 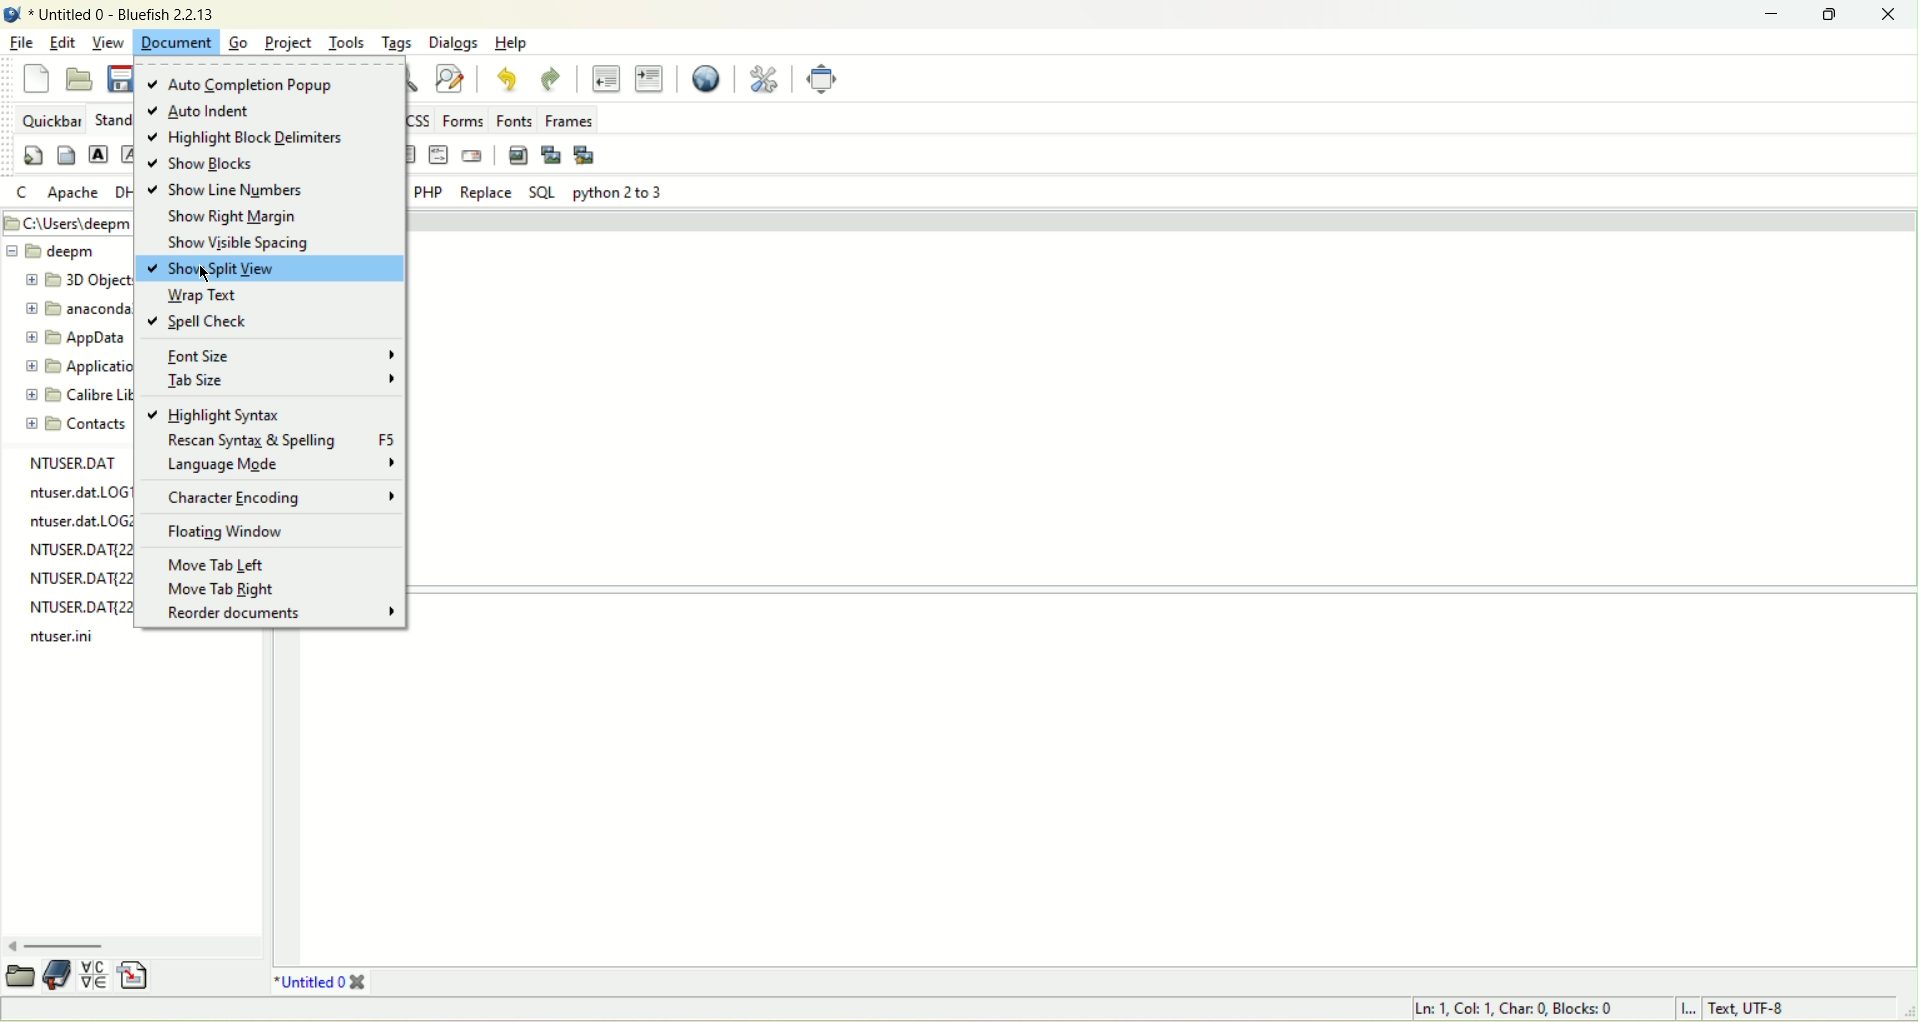 I want to click on auto indent, so click(x=242, y=113).